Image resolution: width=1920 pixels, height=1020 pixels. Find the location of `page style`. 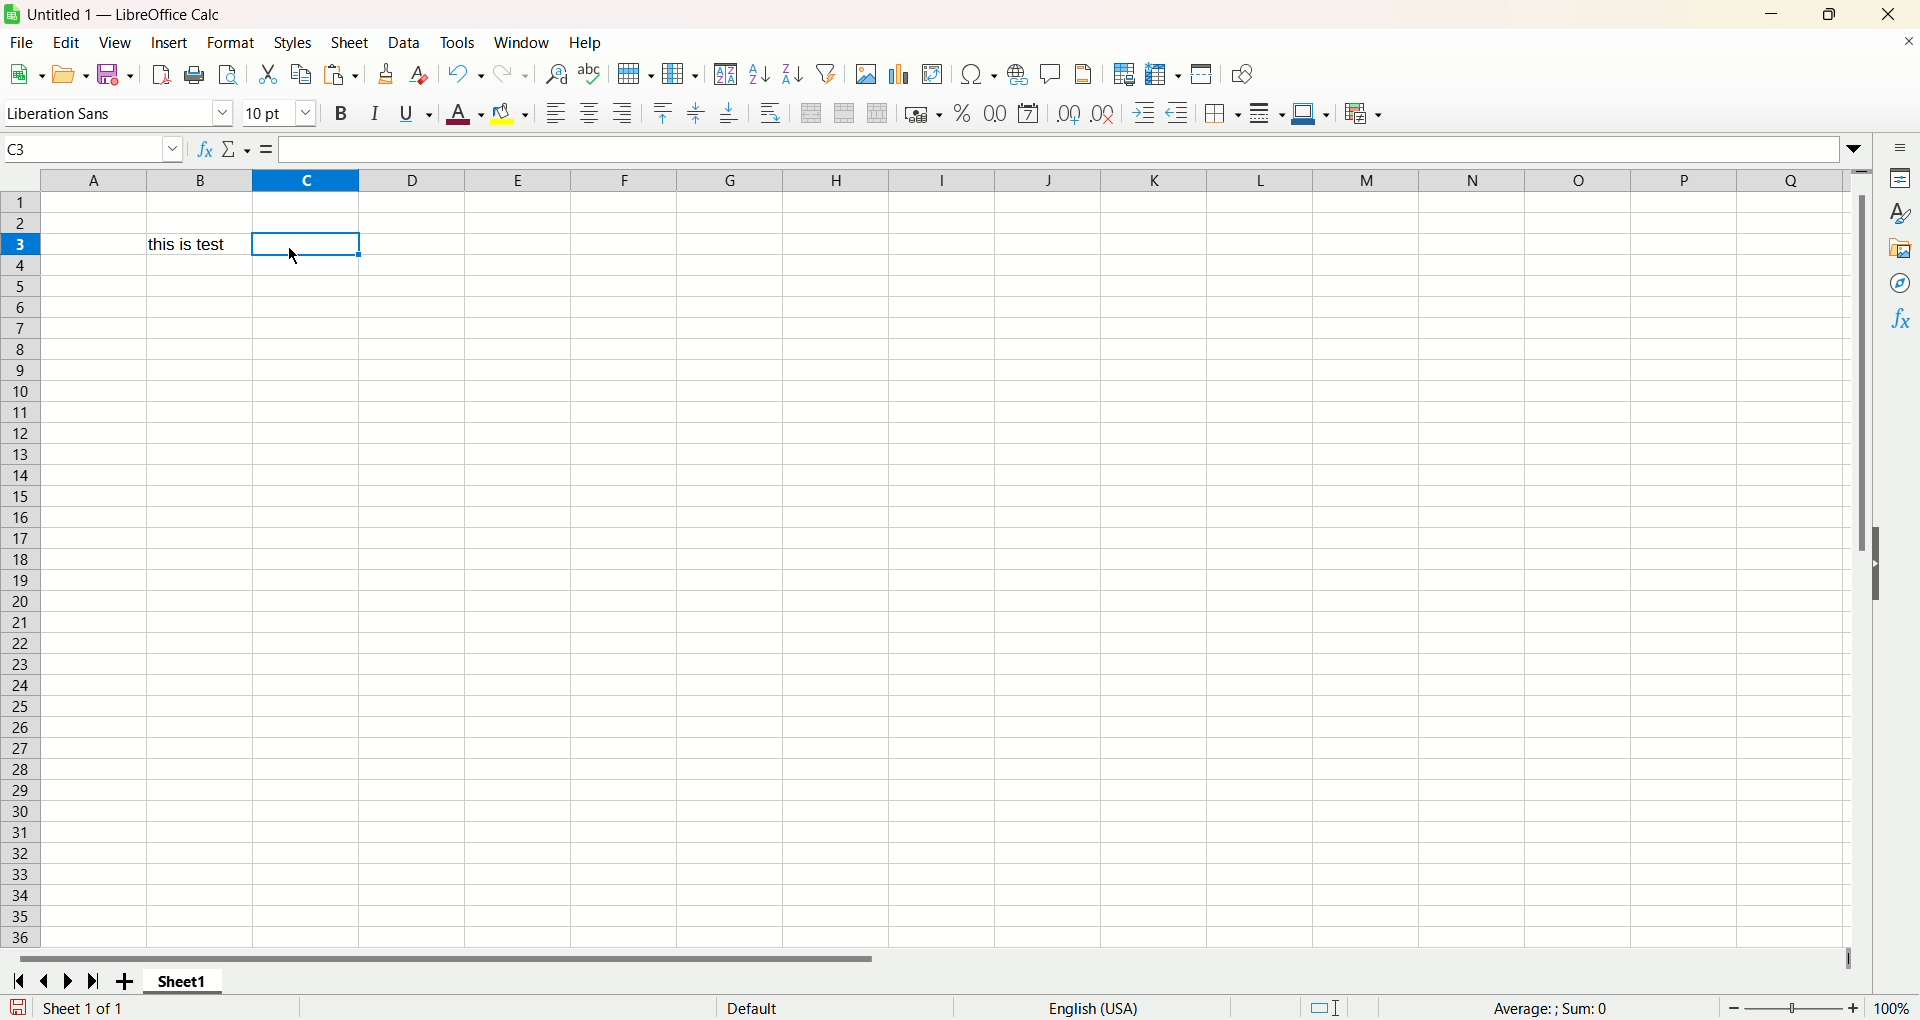

page style is located at coordinates (753, 1007).